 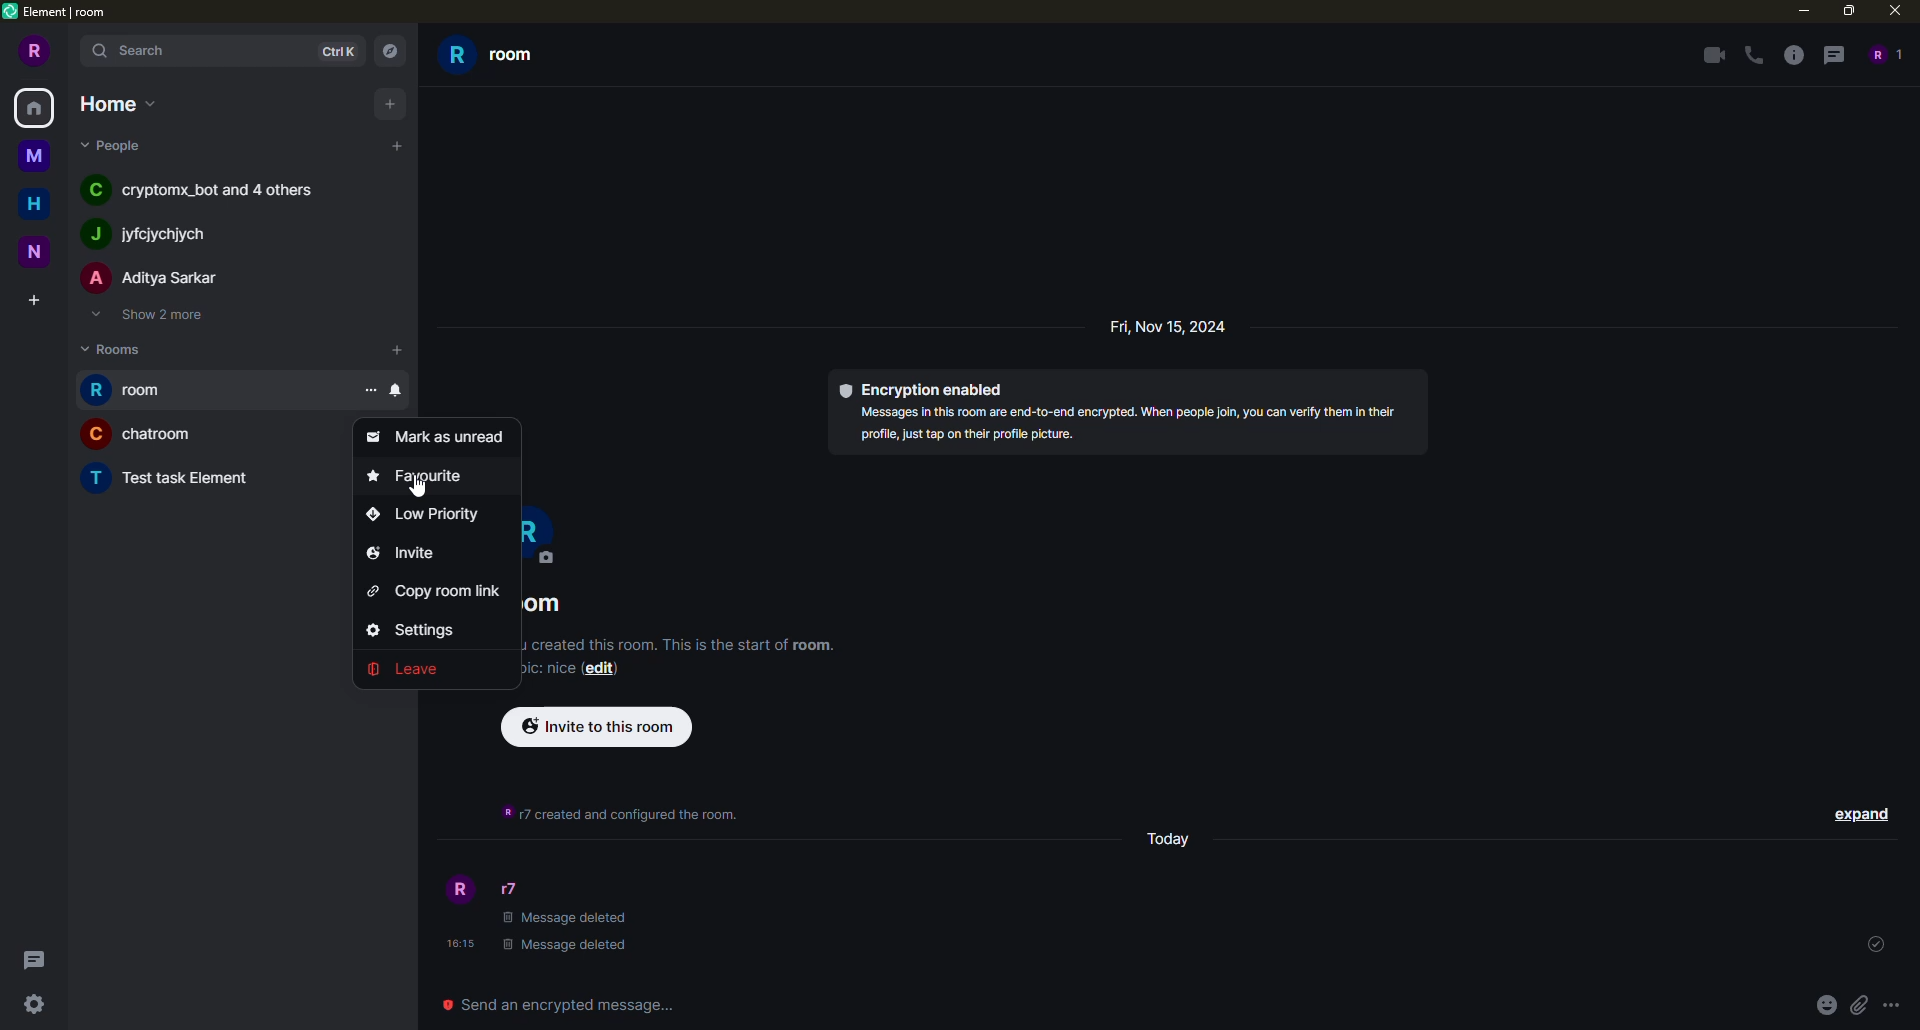 I want to click on invite to this room, so click(x=597, y=726).